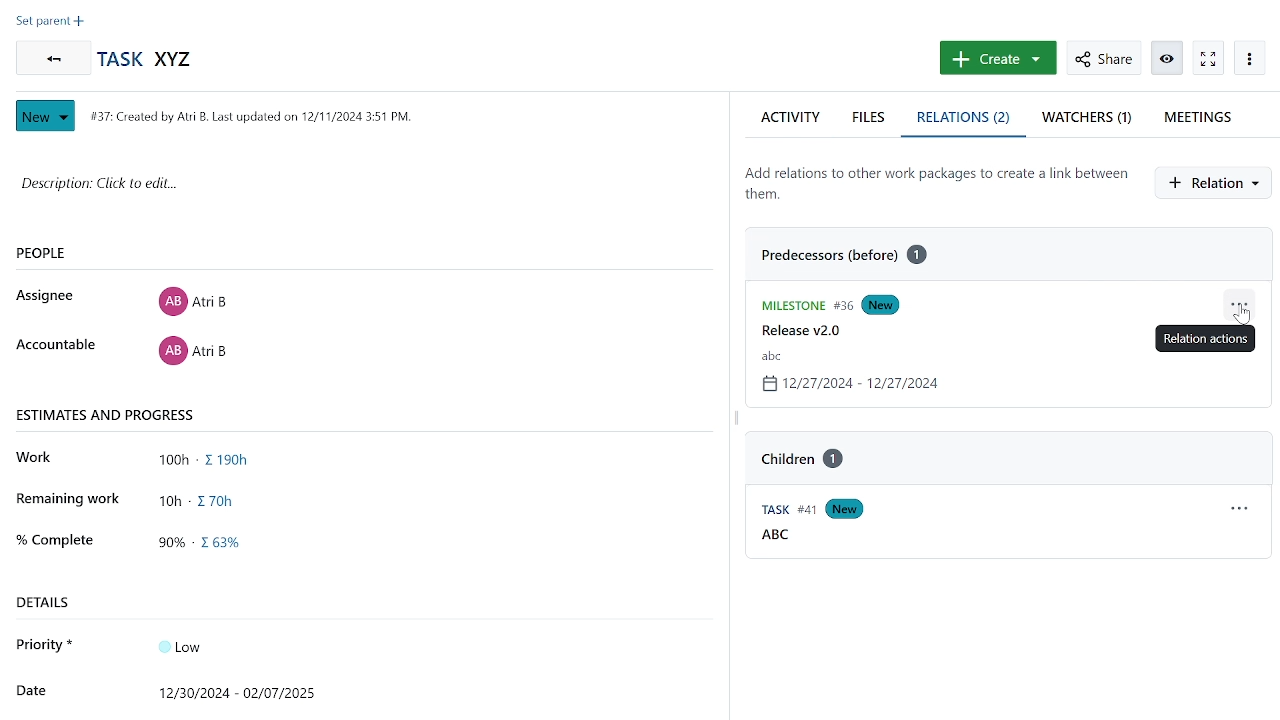 The width and height of the screenshot is (1280, 720). I want to click on relations, so click(965, 120).